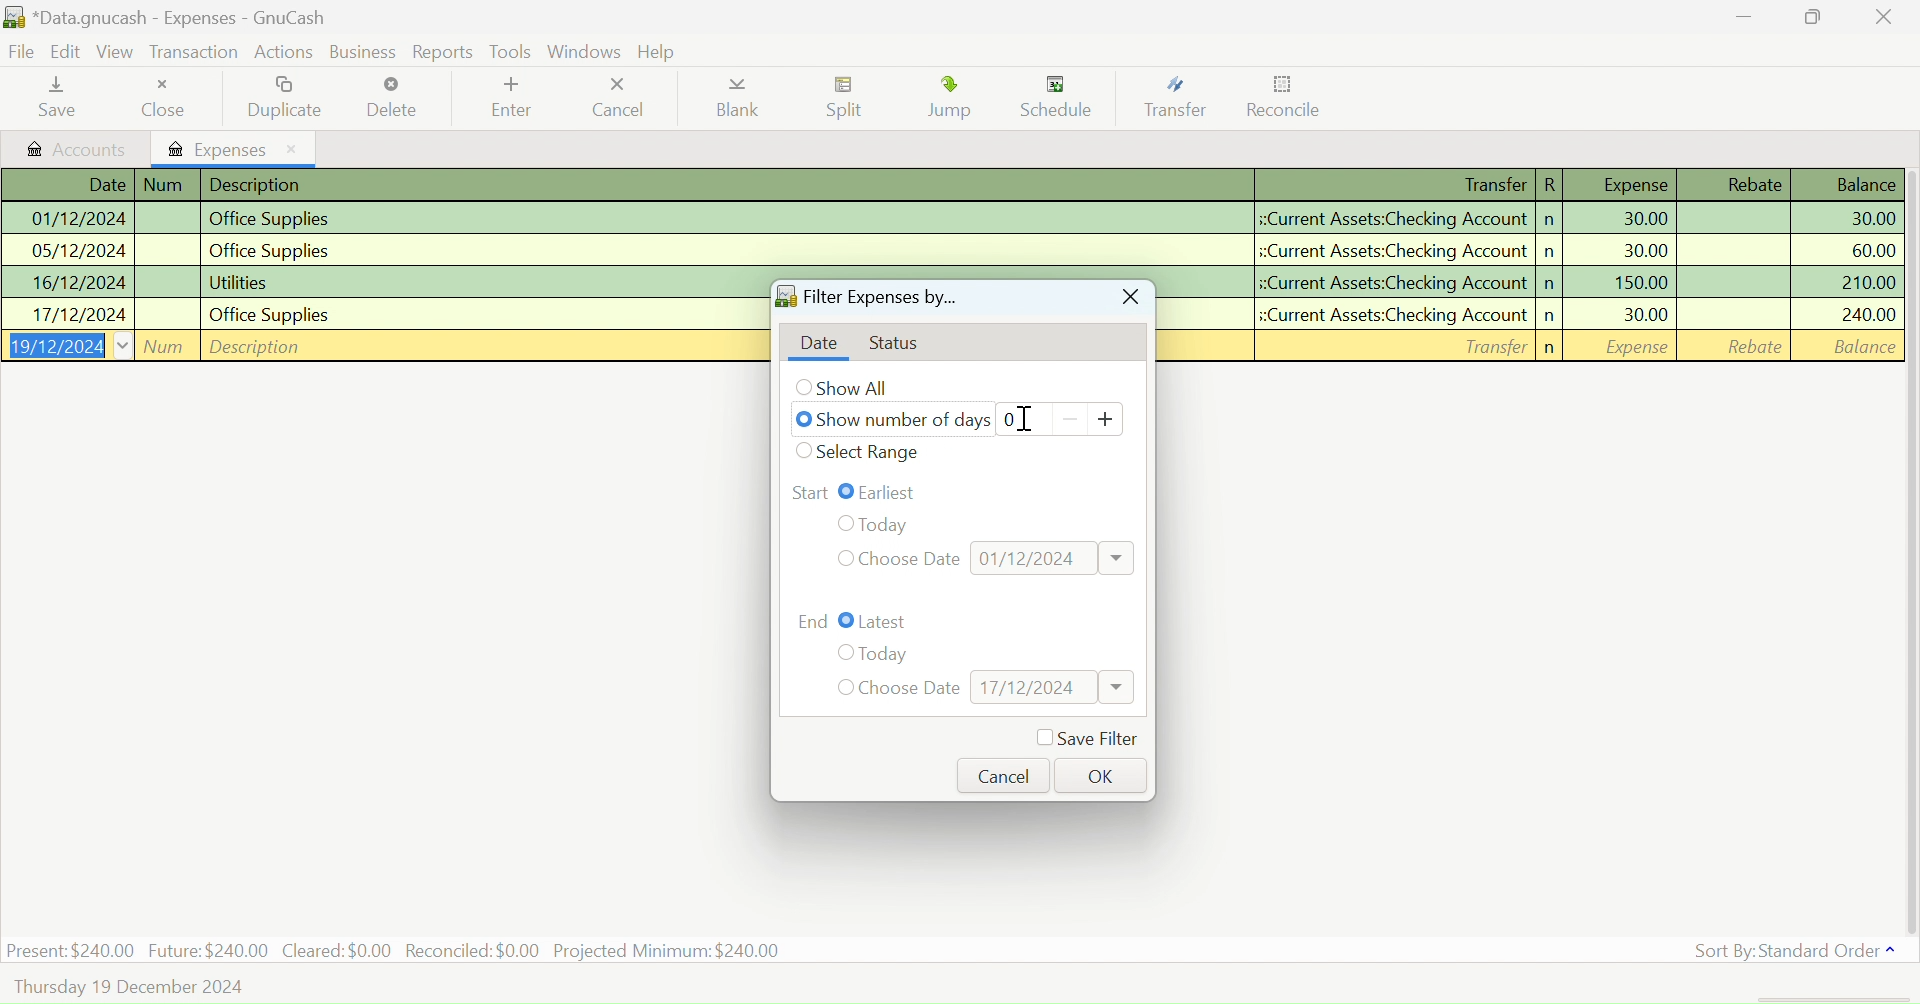 The height and width of the screenshot is (1004, 1920). What do you see at coordinates (116, 55) in the screenshot?
I see `View` at bounding box center [116, 55].